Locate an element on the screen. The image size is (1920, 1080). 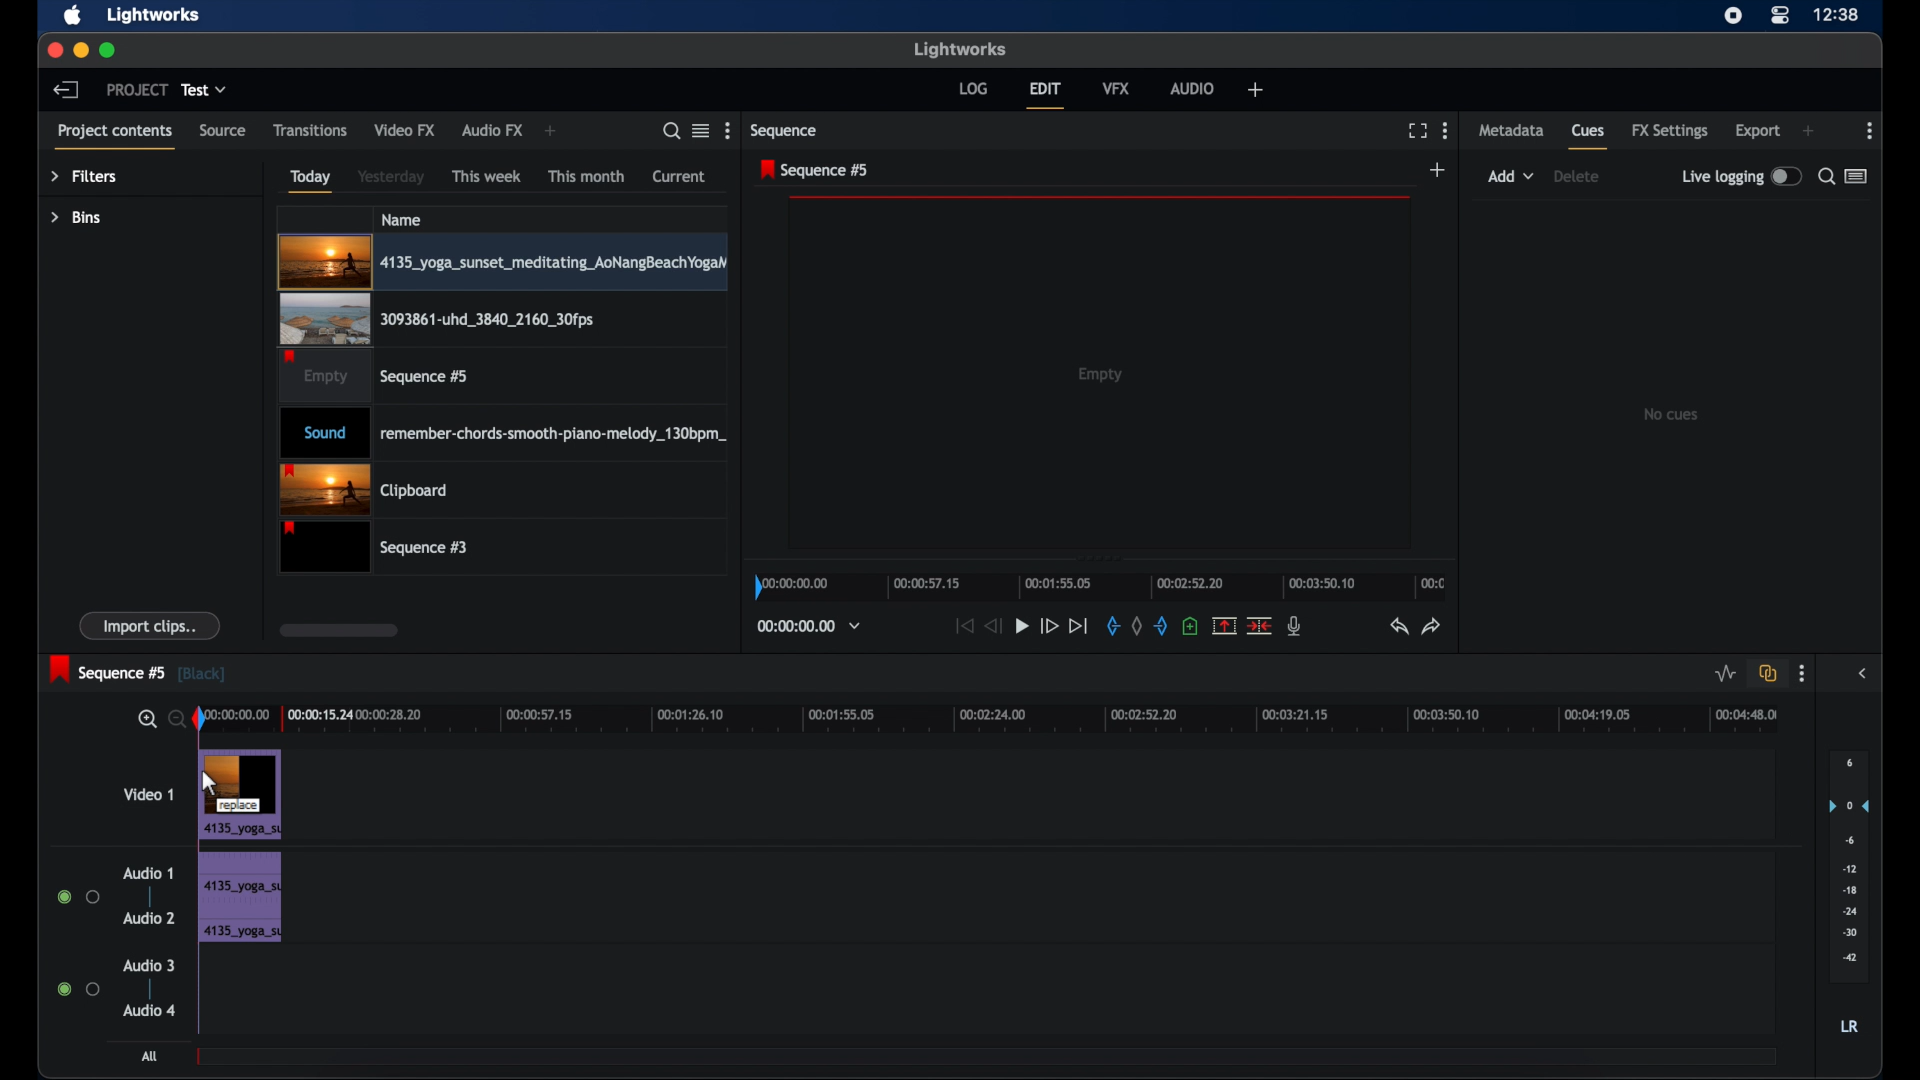
side bar is located at coordinates (1864, 673).